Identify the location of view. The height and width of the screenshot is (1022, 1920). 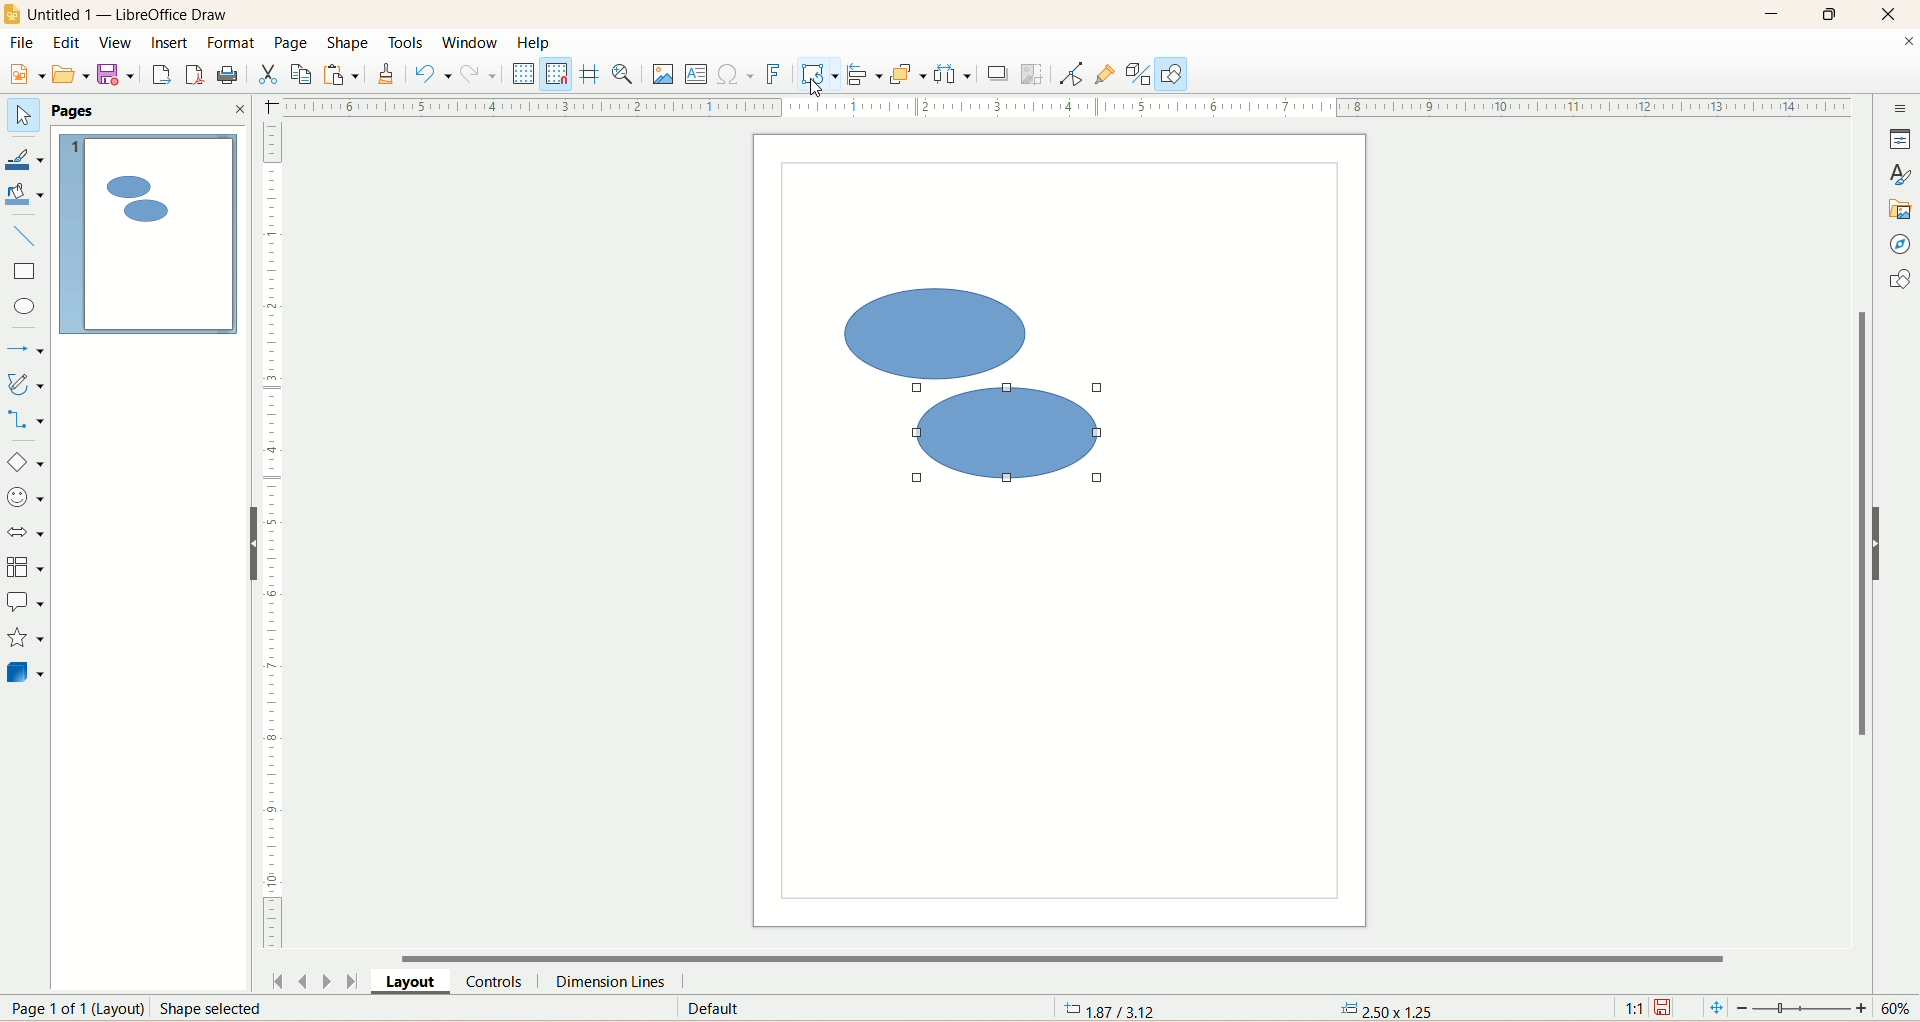
(112, 41).